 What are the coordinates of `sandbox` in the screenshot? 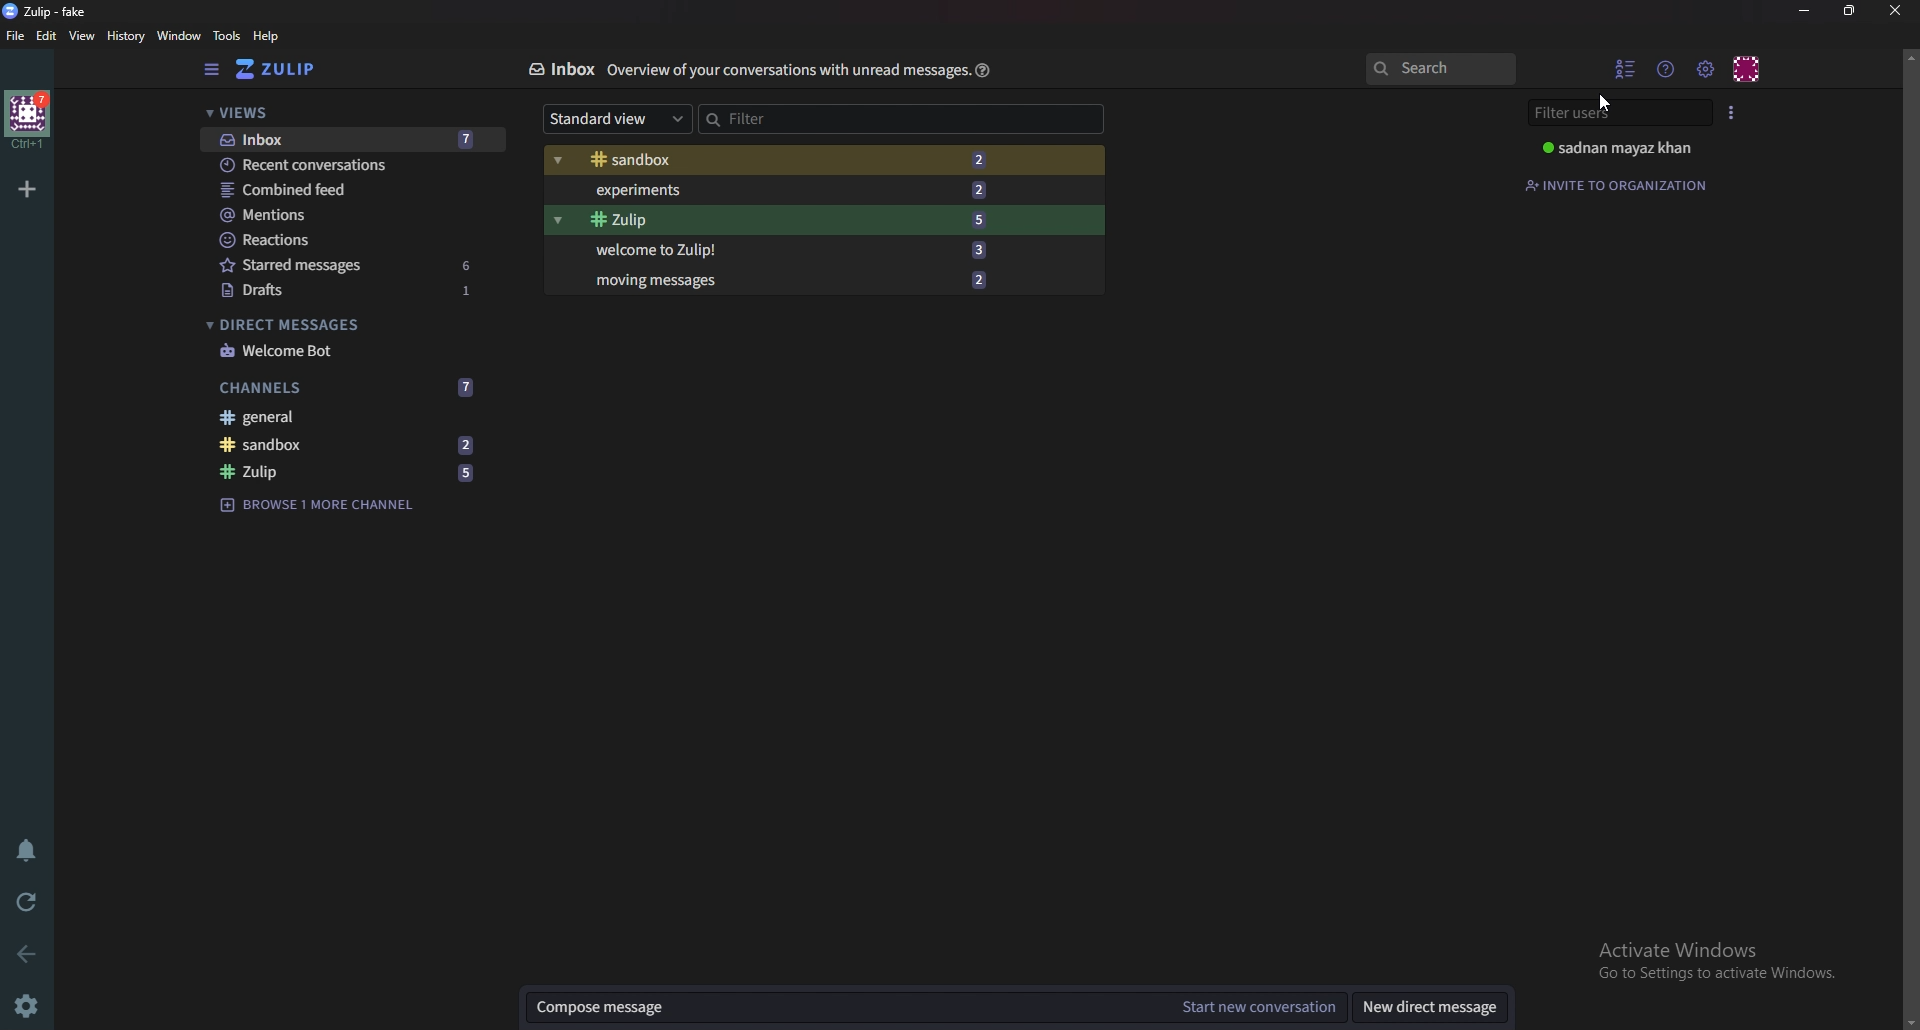 It's located at (355, 444).